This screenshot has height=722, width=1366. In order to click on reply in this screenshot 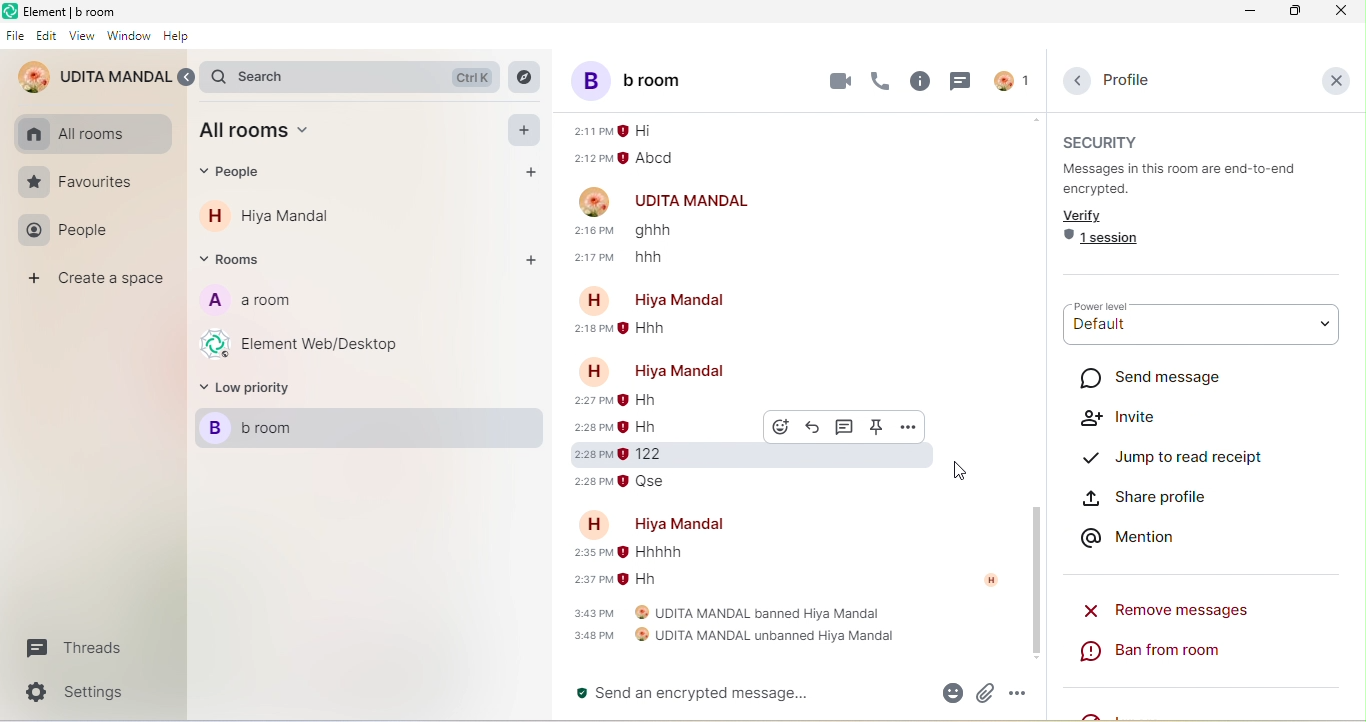, I will do `click(812, 426)`.